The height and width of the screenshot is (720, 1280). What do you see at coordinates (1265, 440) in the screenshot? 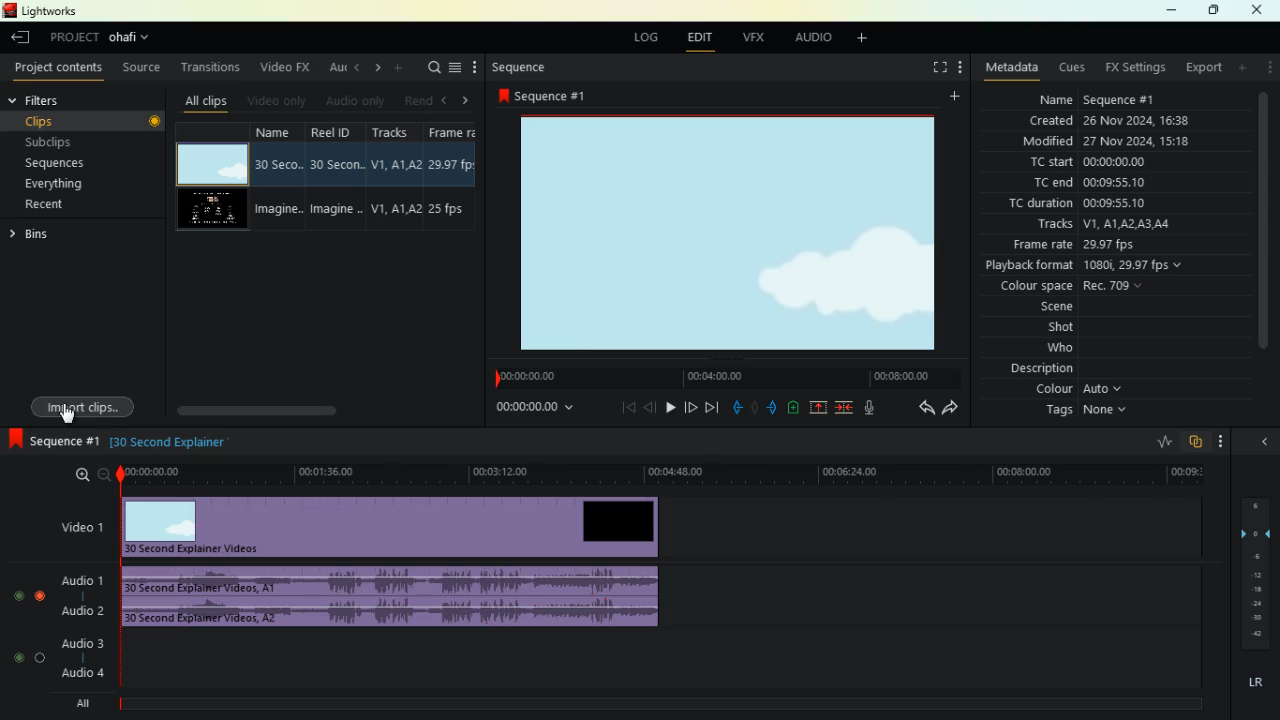
I see `close` at bounding box center [1265, 440].